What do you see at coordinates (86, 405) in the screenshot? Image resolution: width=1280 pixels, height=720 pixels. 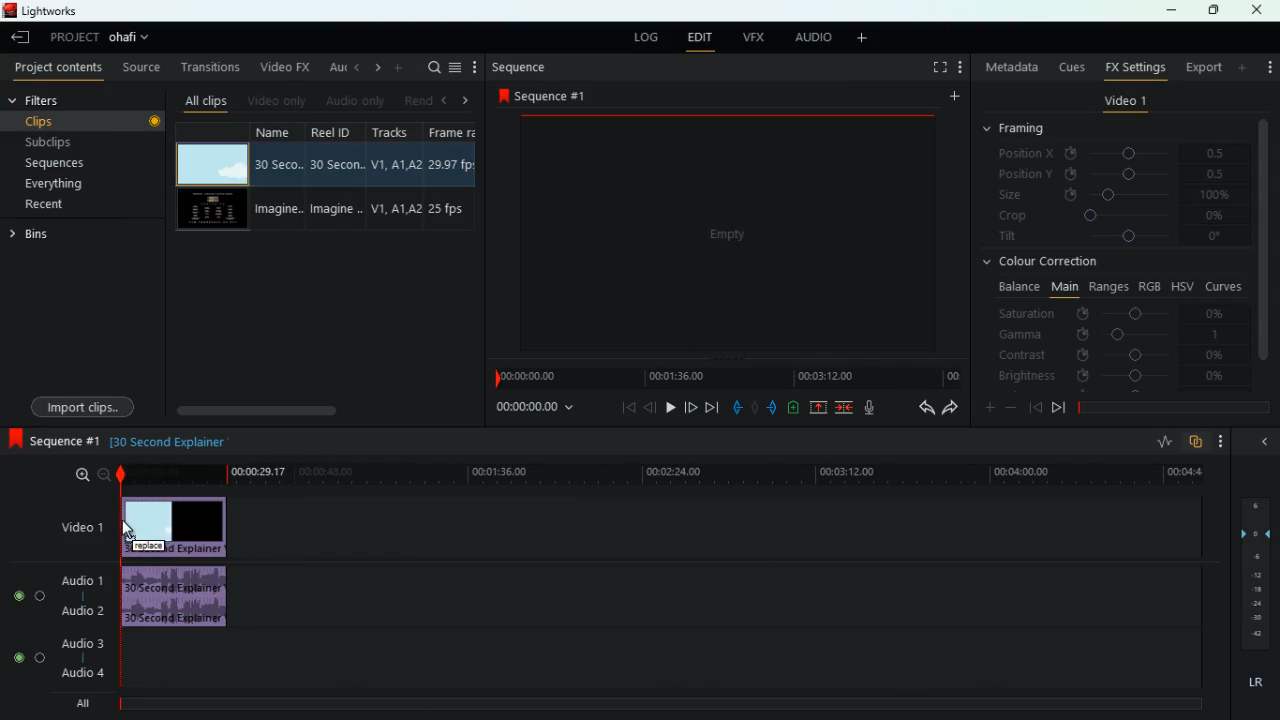 I see `import clips` at bounding box center [86, 405].